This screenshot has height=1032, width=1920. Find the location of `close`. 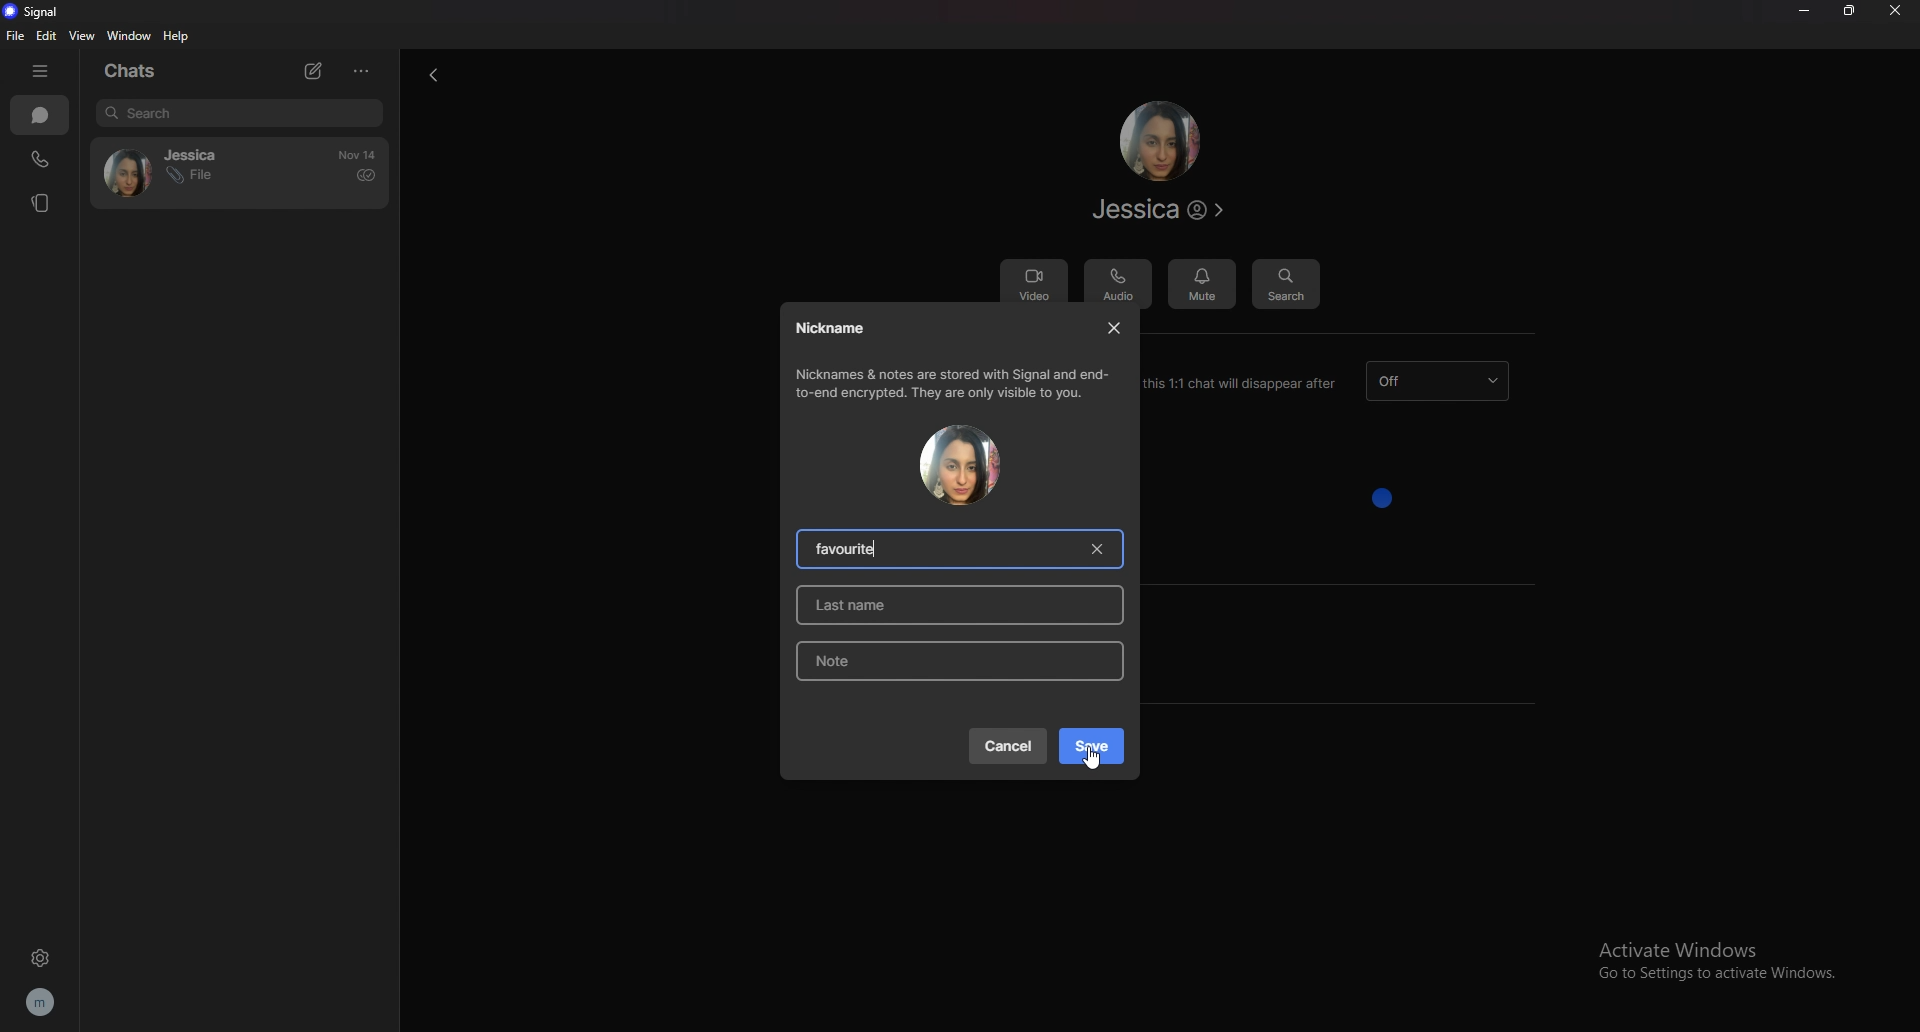

close is located at coordinates (1899, 11).